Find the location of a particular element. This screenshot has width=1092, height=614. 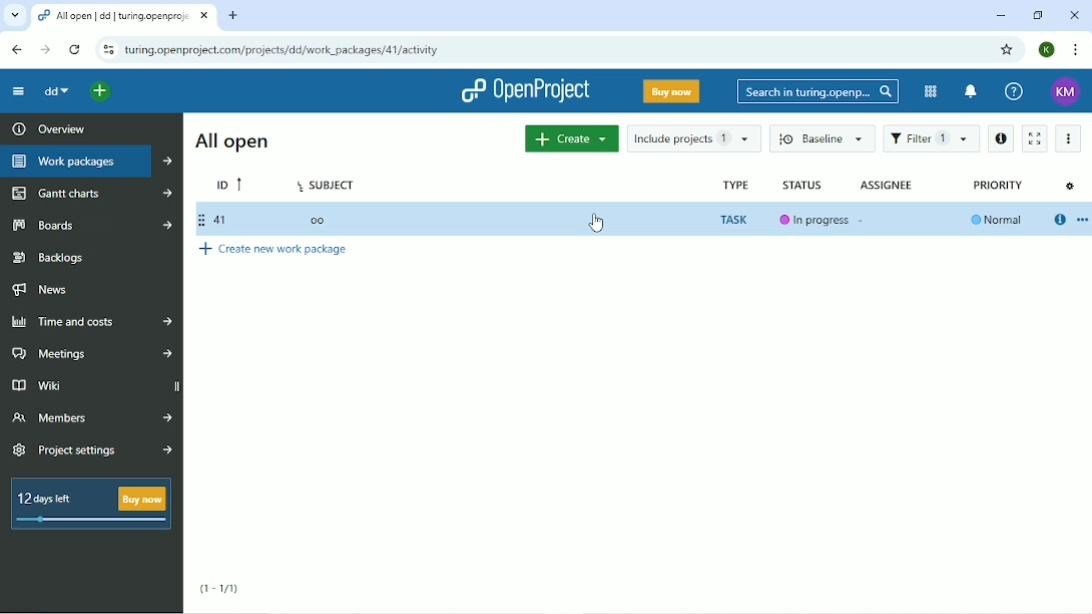

12 days left Buy now is located at coordinates (87, 503).